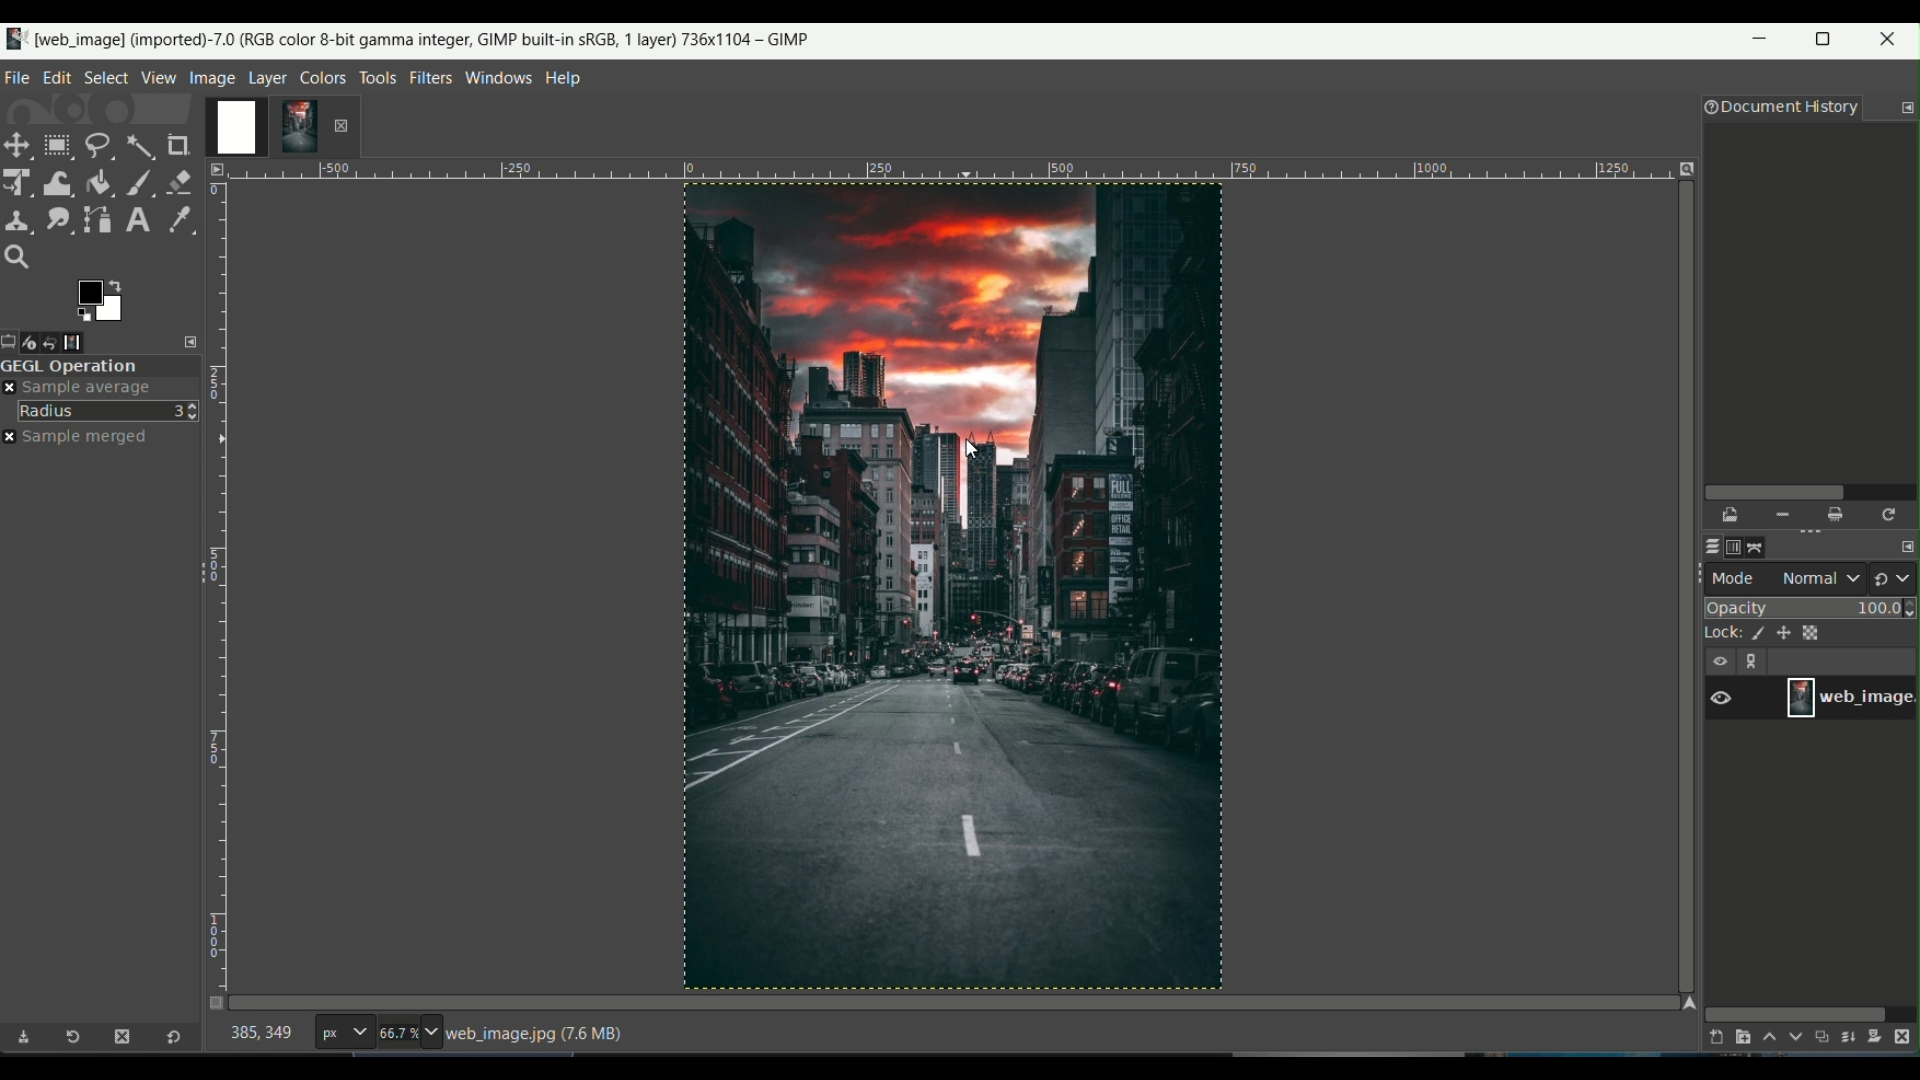  Describe the element at coordinates (1850, 697) in the screenshot. I see `image name` at that location.